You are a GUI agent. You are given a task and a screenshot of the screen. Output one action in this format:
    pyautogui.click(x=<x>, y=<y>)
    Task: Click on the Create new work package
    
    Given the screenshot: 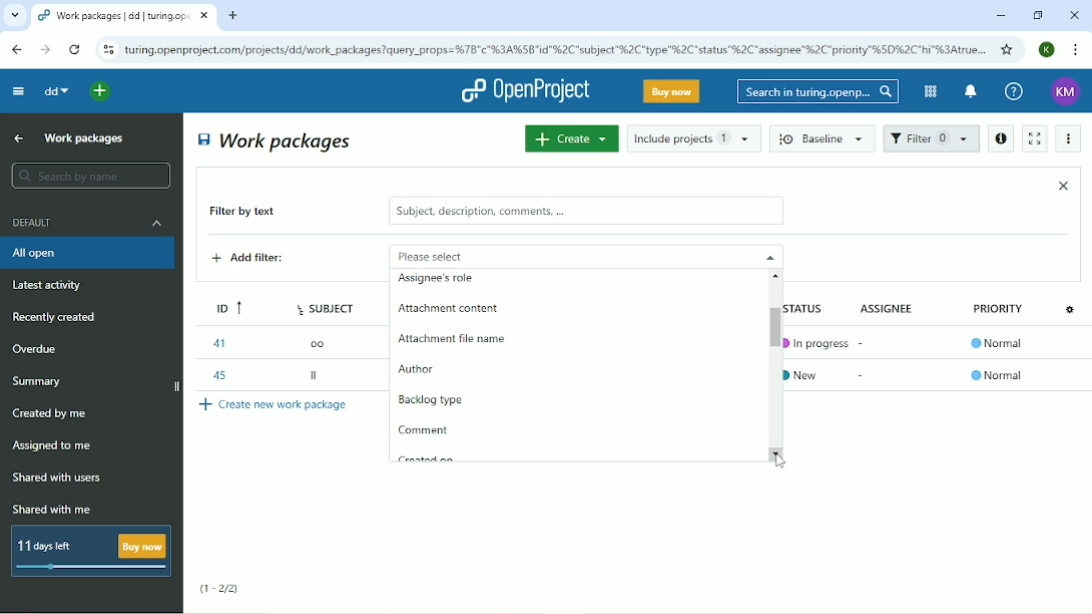 What is the action you would take?
    pyautogui.click(x=275, y=404)
    